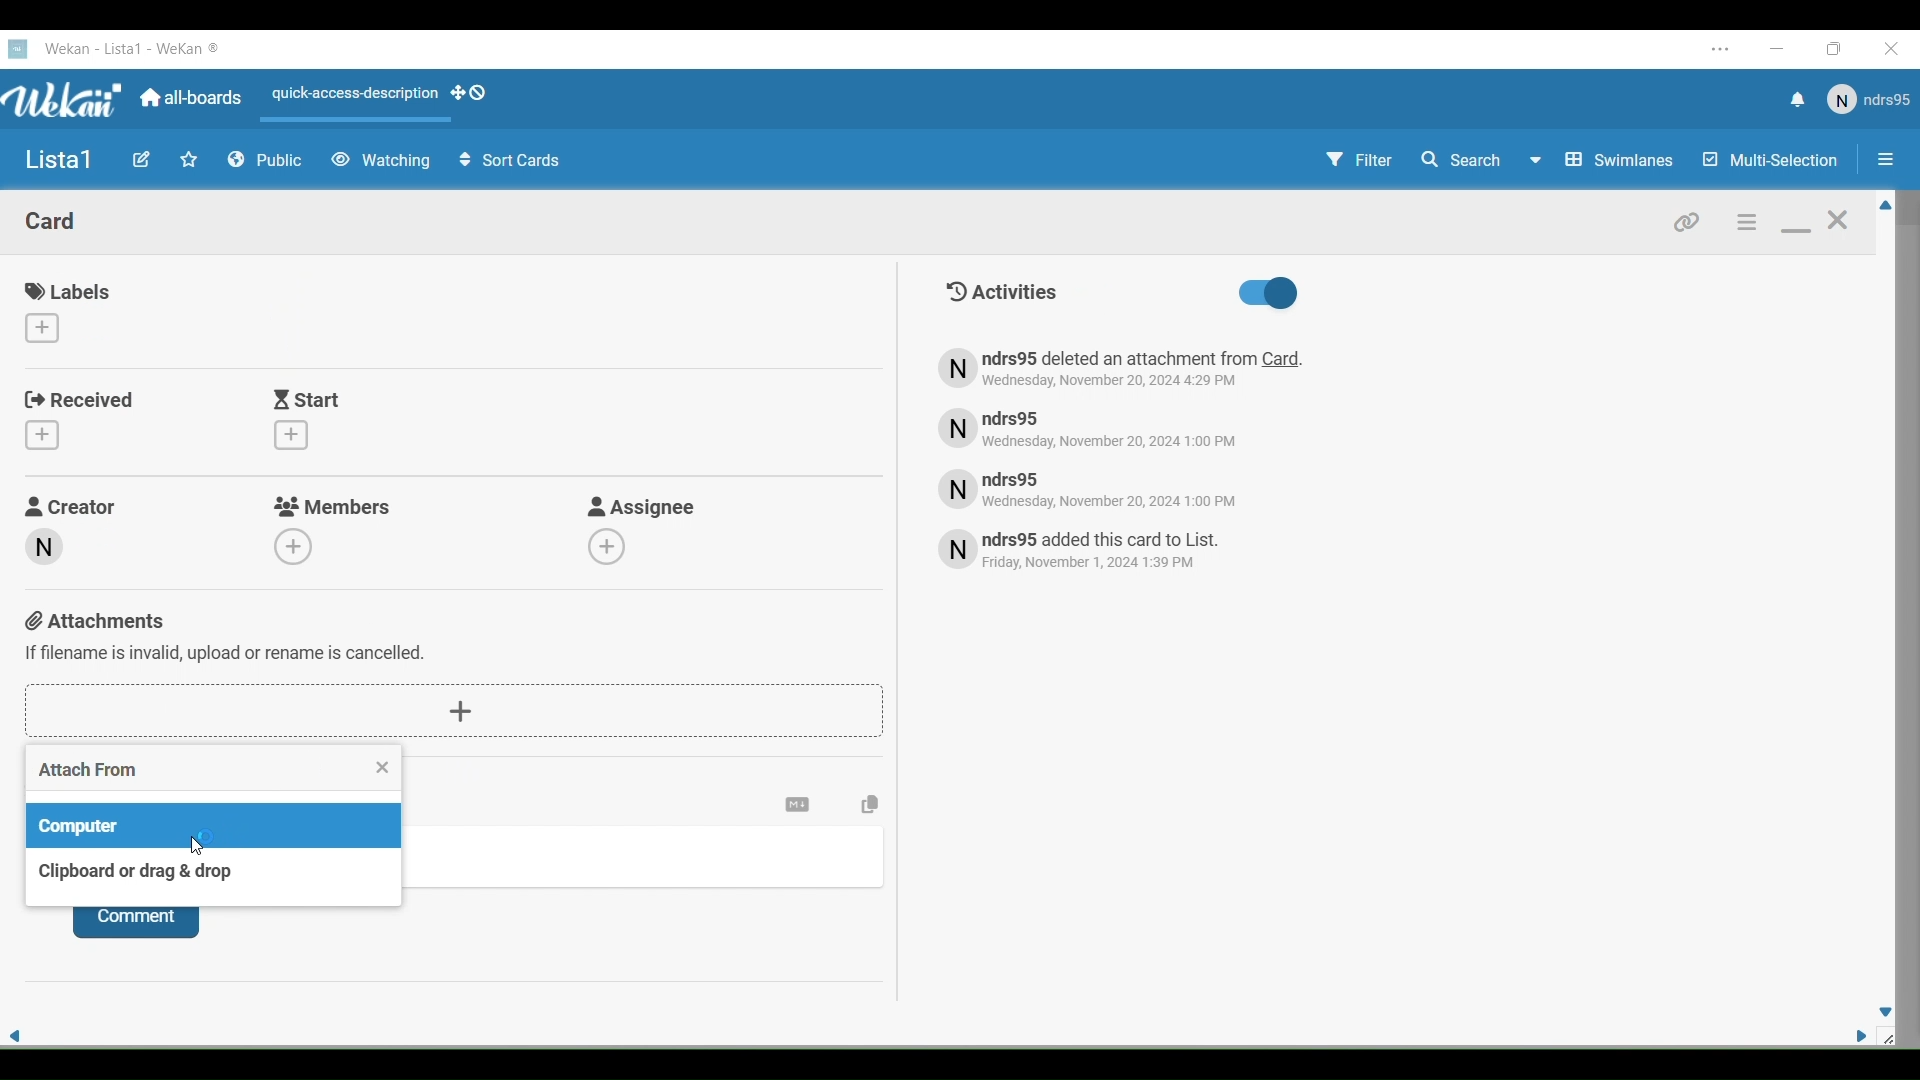  What do you see at coordinates (74, 504) in the screenshot?
I see `Creator` at bounding box center [74, 504].